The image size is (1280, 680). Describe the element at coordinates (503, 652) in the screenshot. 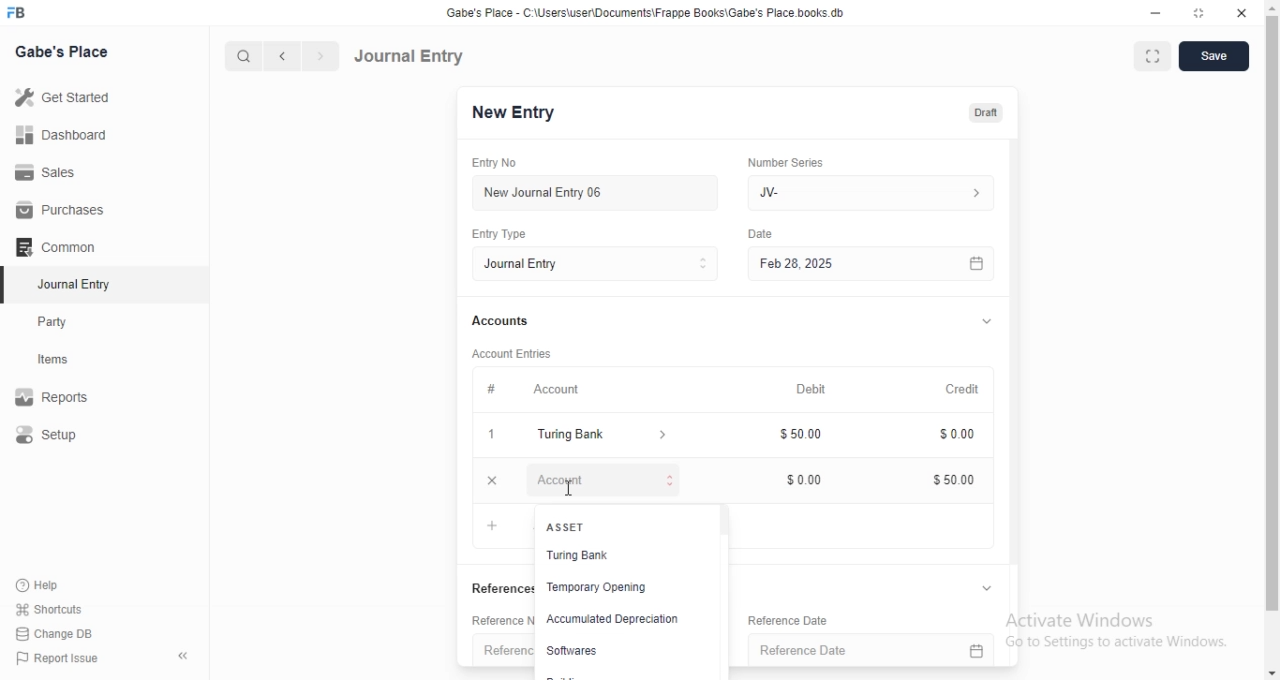

I see `Reference Number` at that location.